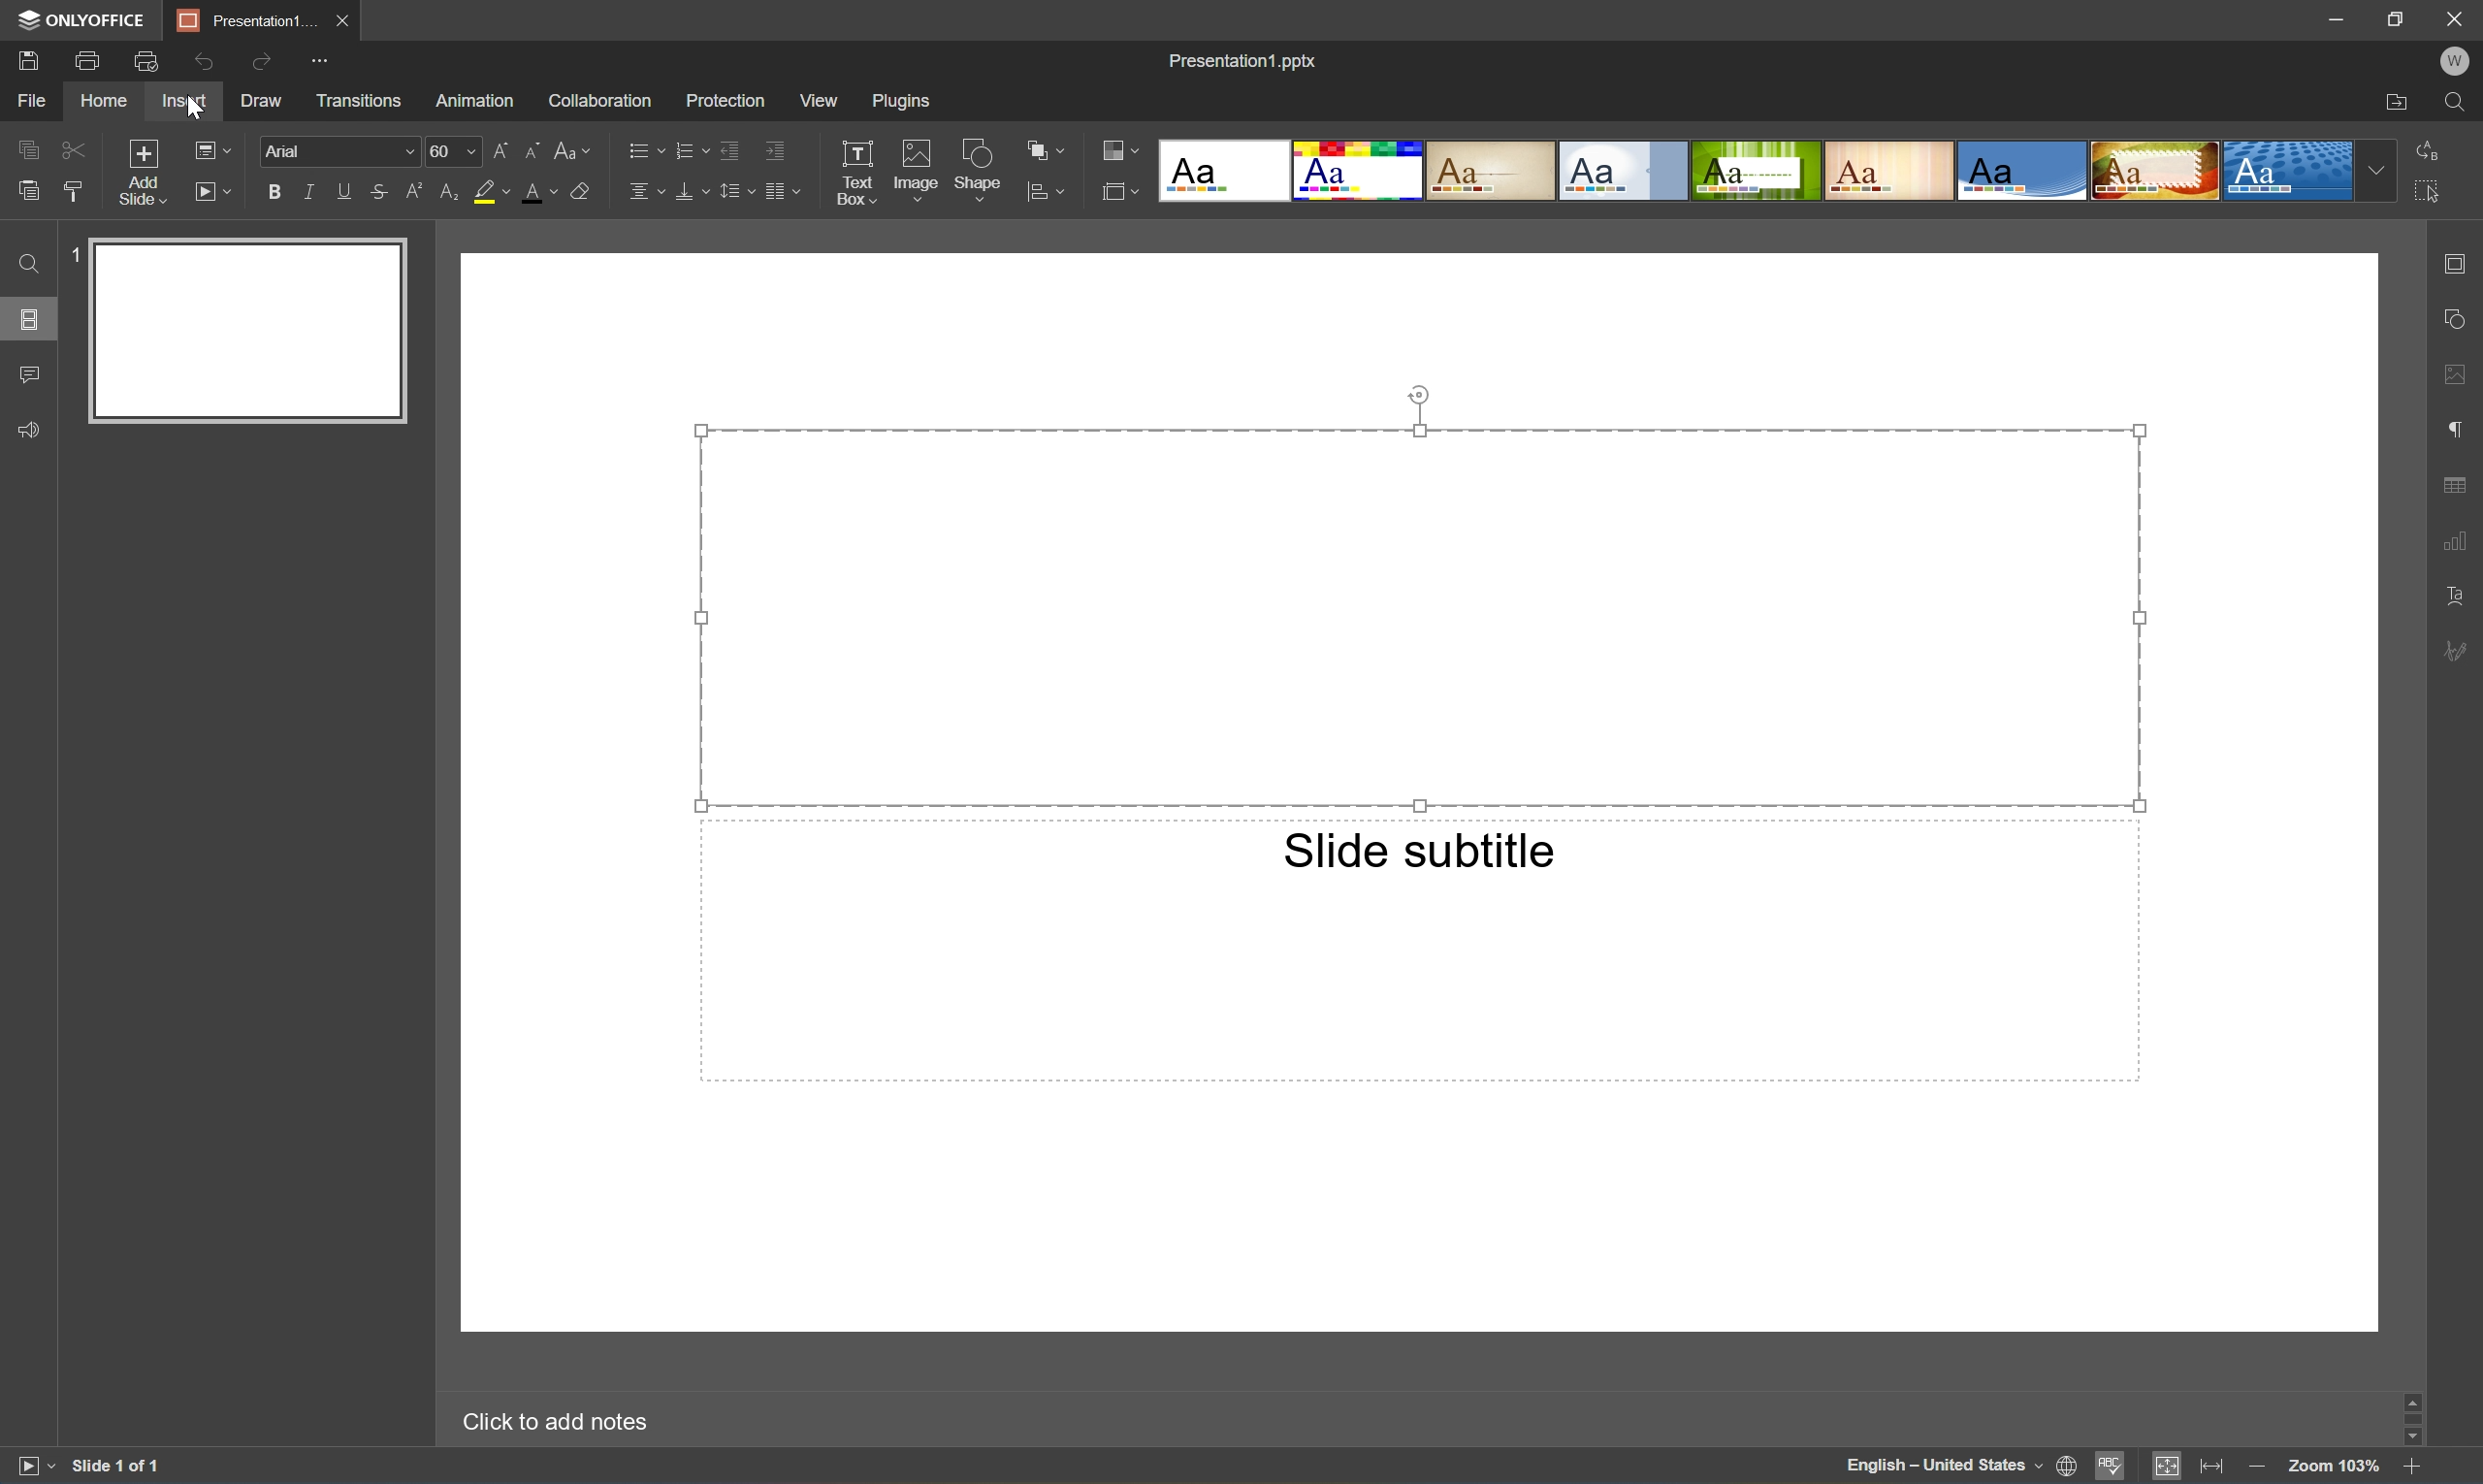 The width and height of the screenshot is (2483, 1484). Describe the element at coordinates (2336, 1469) in the screenshot. I see `Zoom 103%` at that location.